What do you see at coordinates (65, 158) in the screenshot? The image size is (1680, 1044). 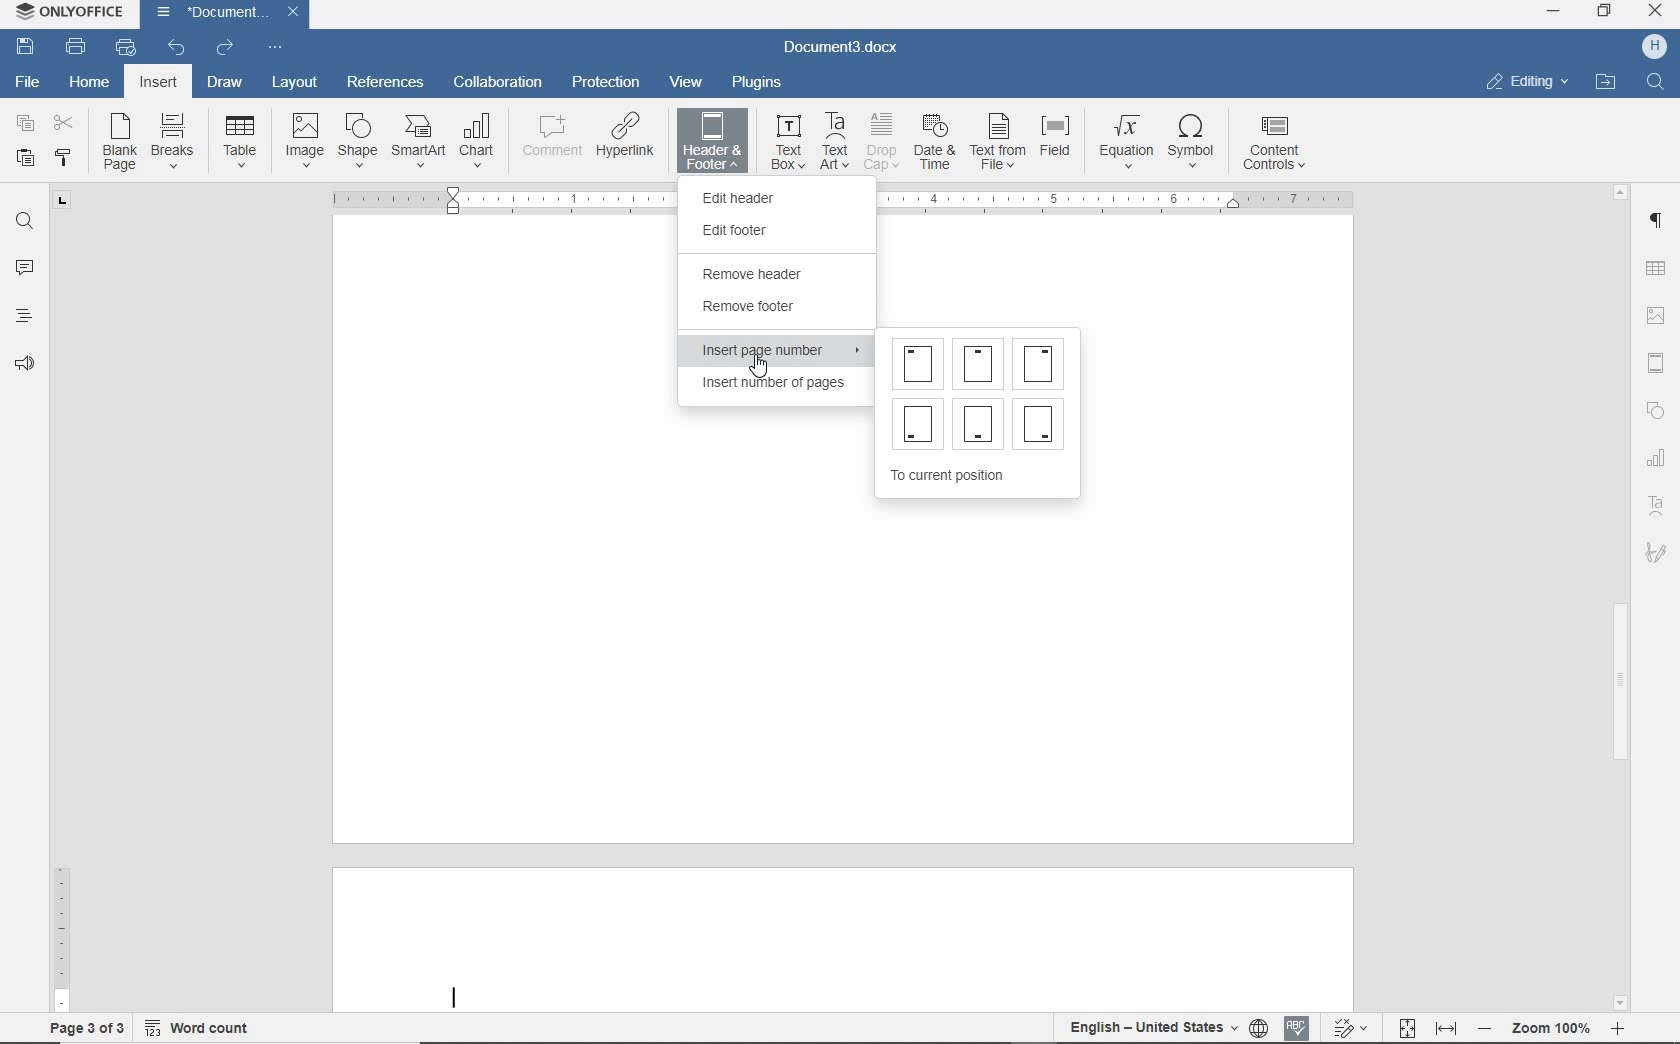 I see `COPY STYLE` at bounding box center [65, 158].